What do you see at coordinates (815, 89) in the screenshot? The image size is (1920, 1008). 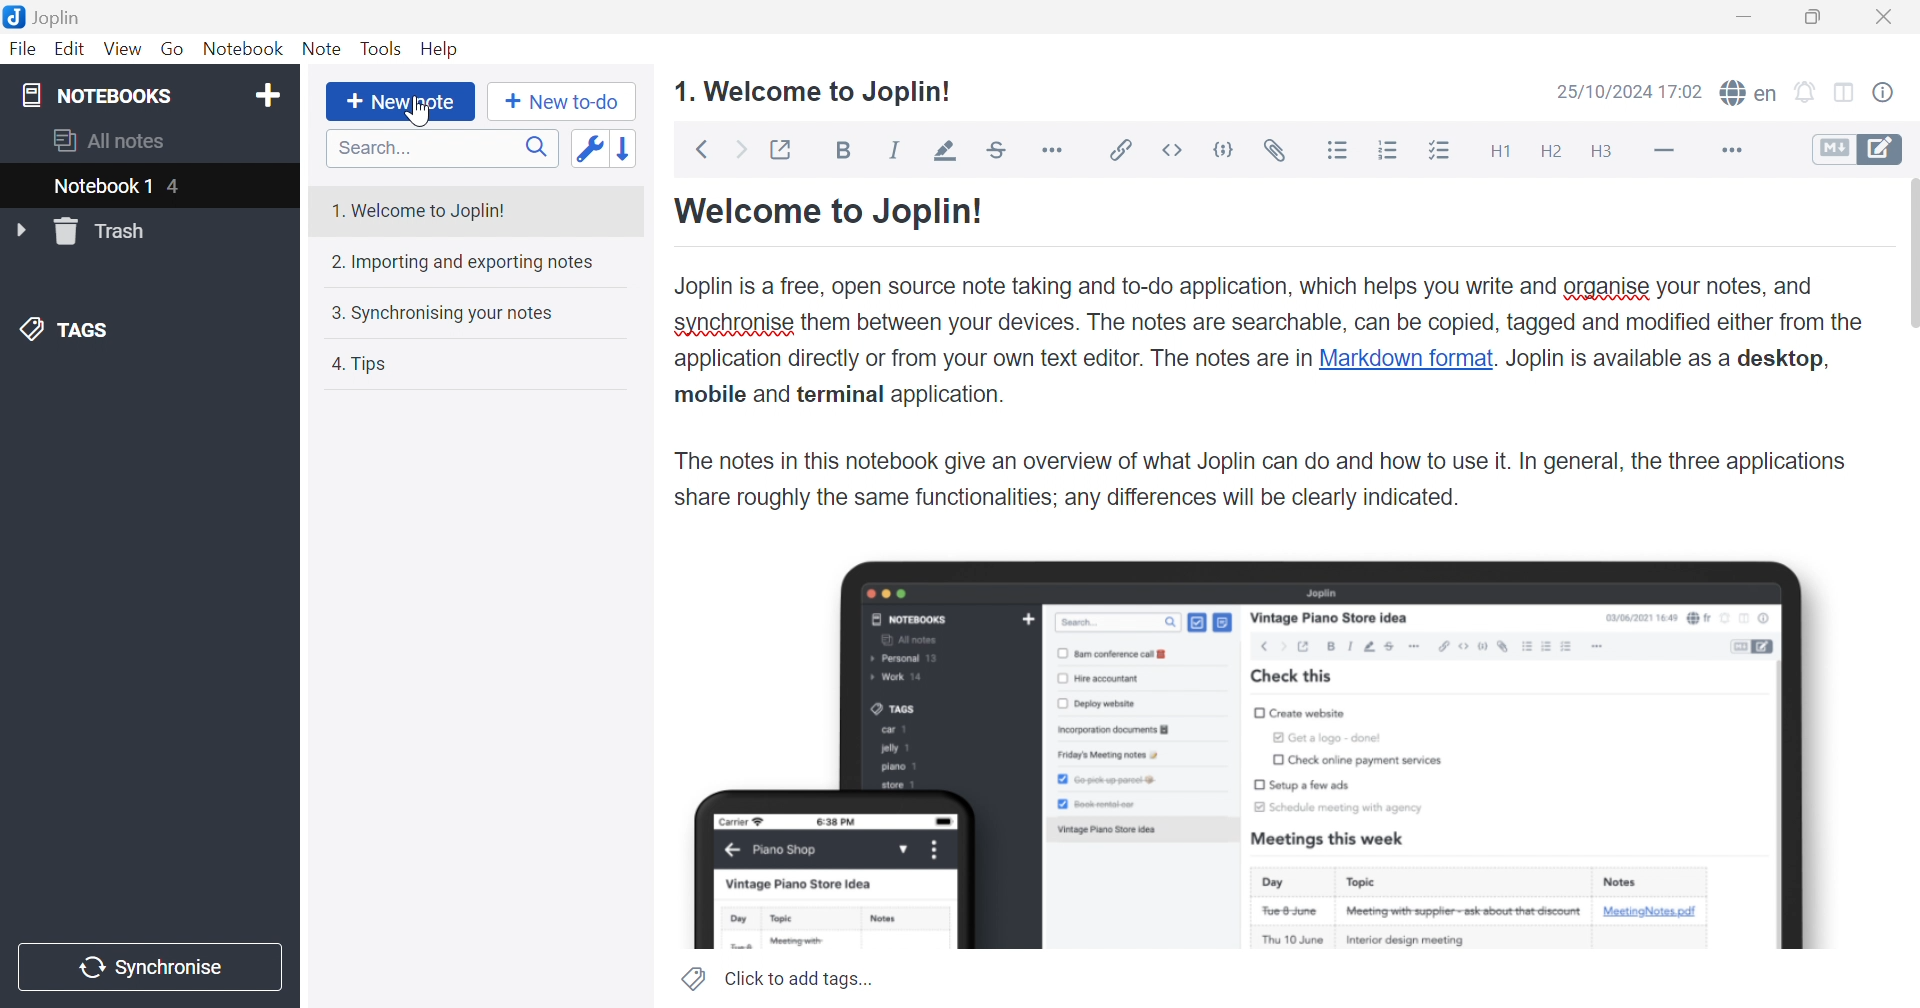 I see `1. Welcome to Joplin!` at bounding box center [815, 89].